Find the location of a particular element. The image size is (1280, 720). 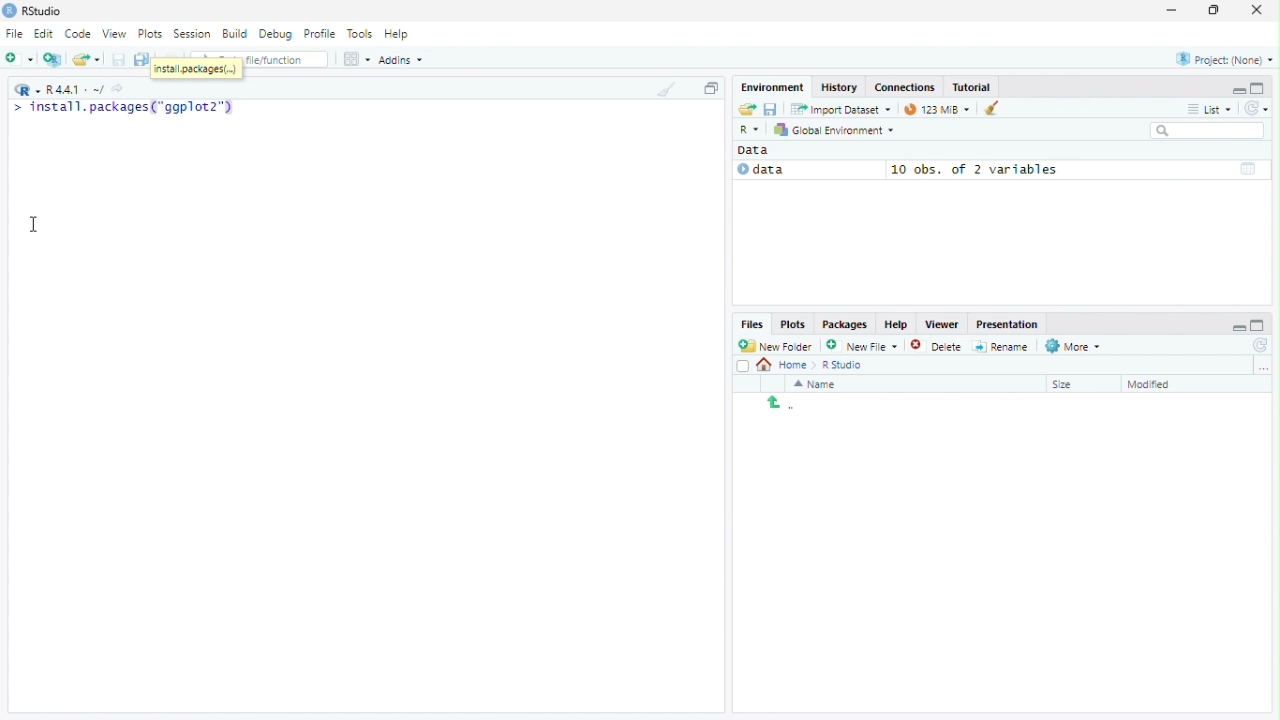

save workspace as is located at coordinates (773, 110).